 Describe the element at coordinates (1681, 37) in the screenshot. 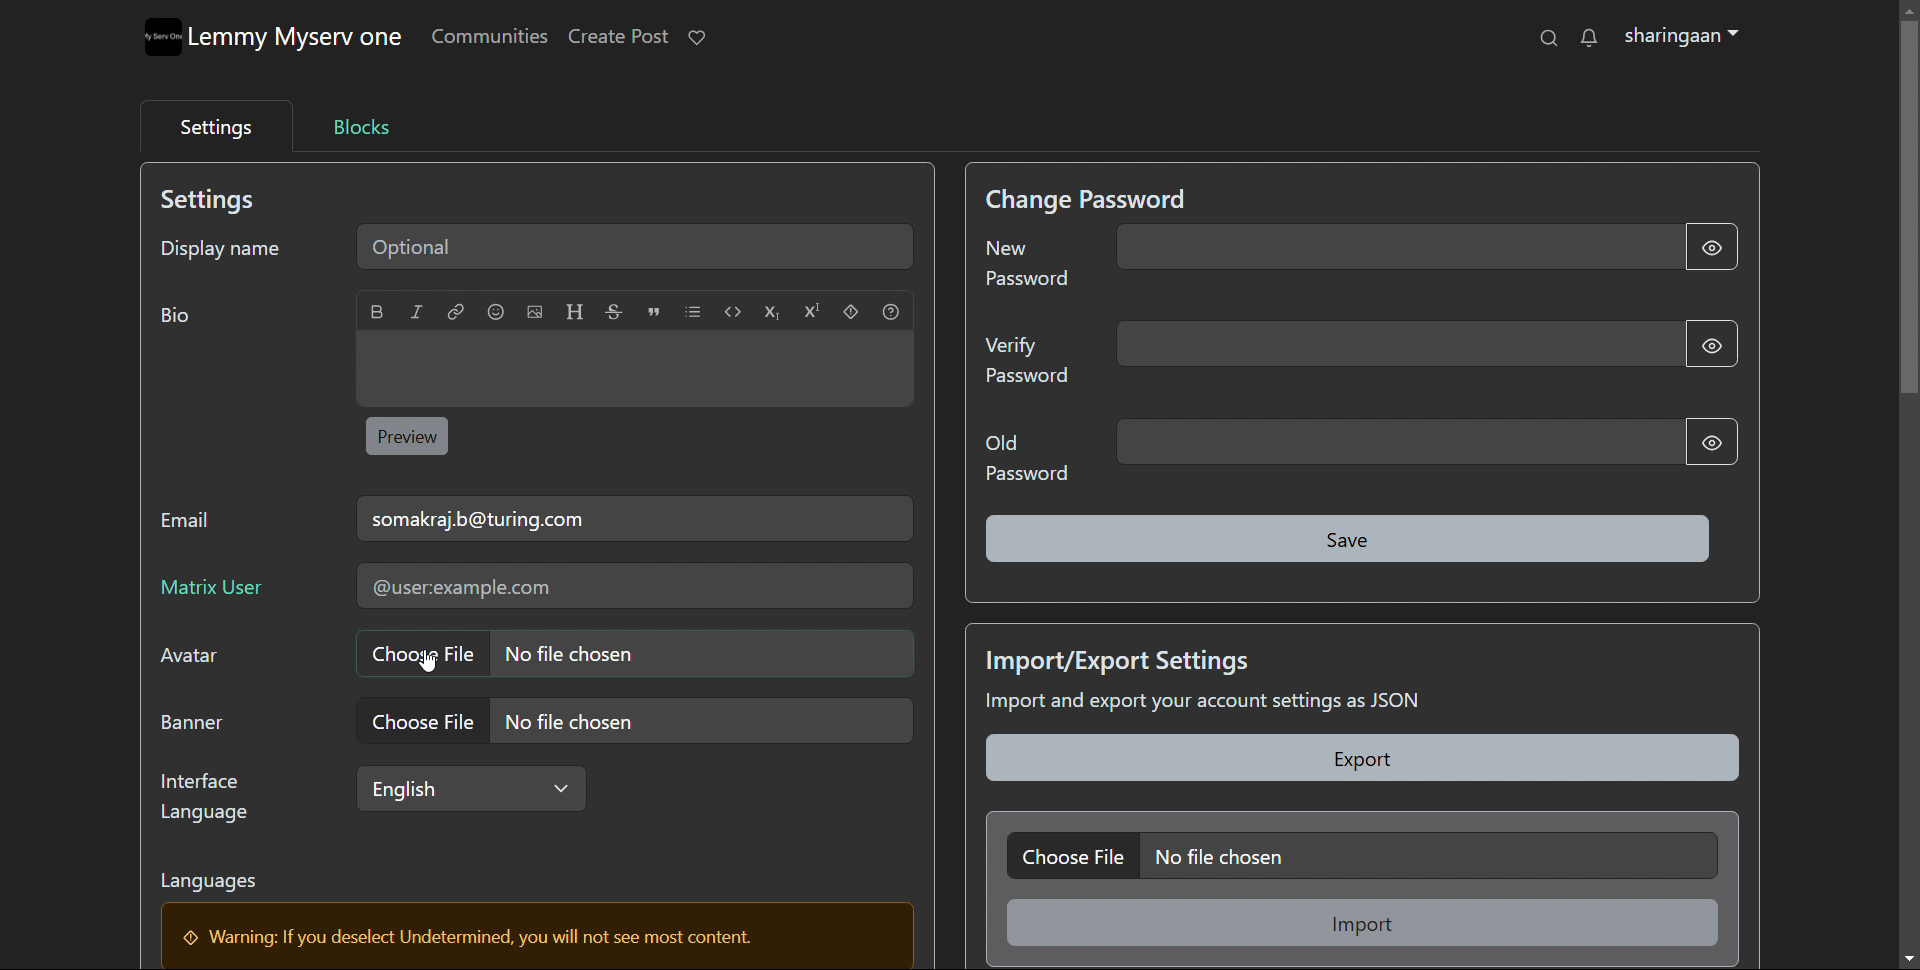

I see `profile` at that location.